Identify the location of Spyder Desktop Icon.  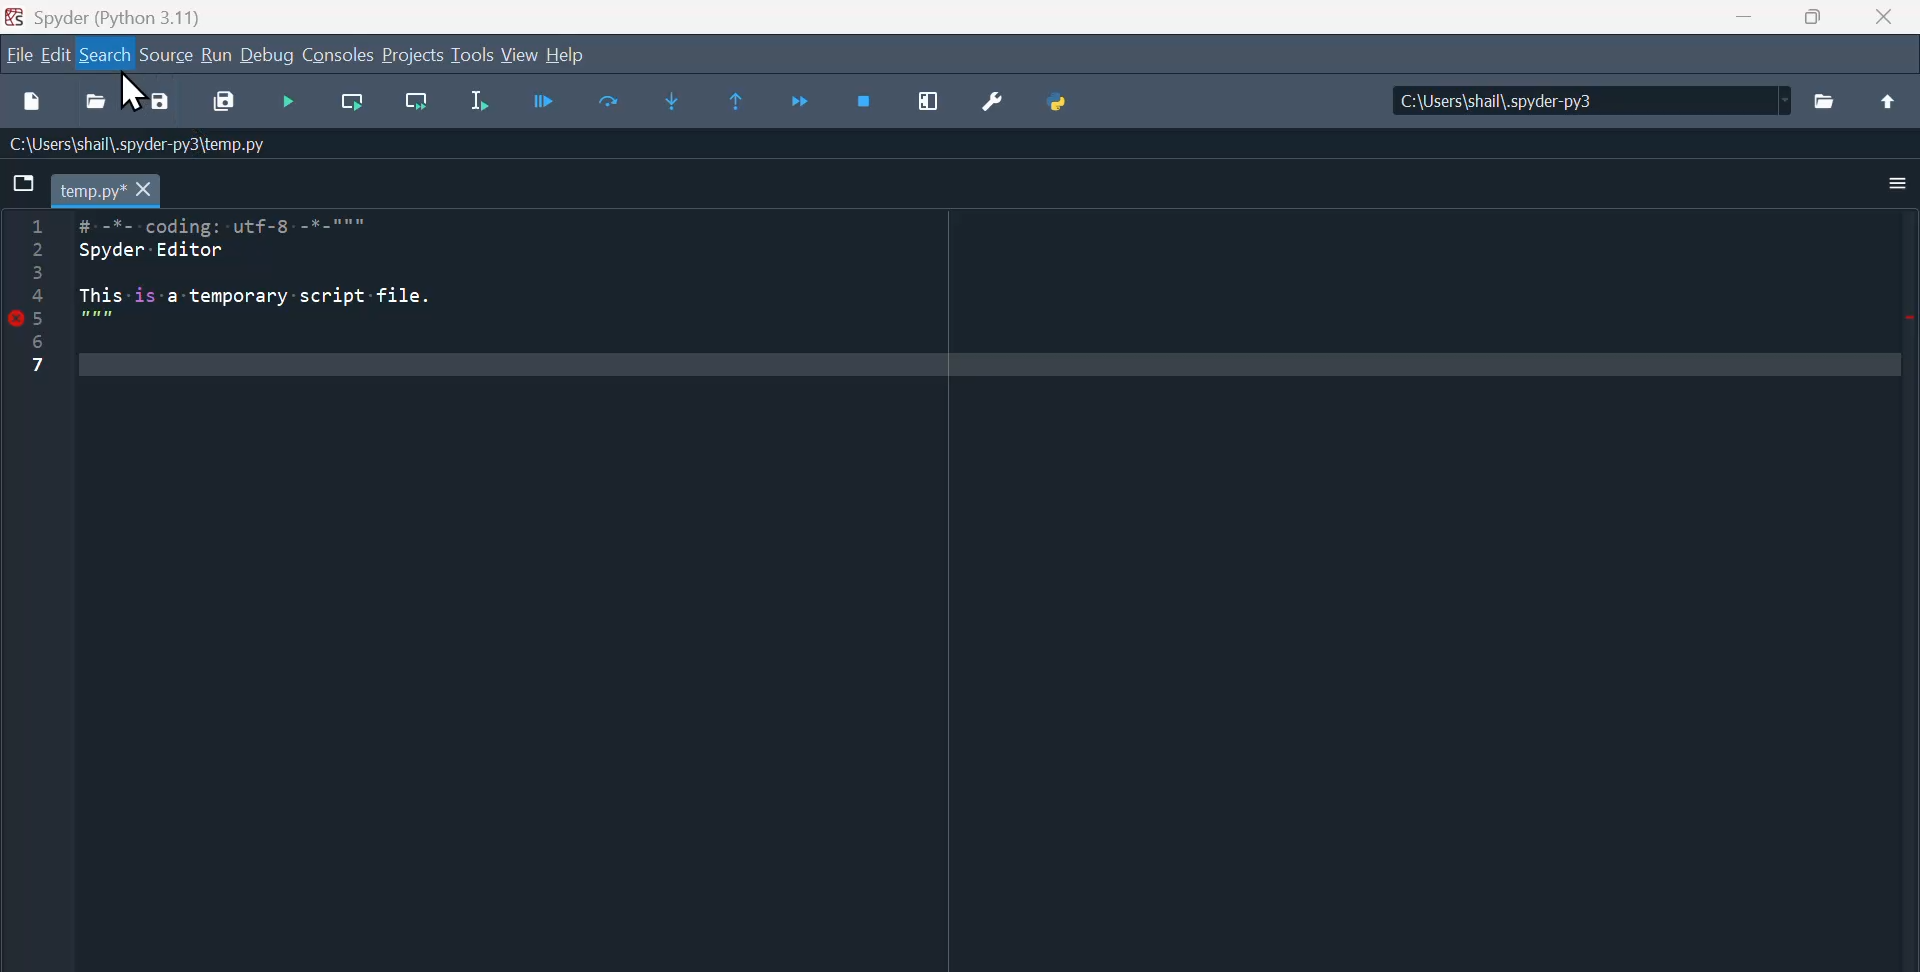
(13, 17).